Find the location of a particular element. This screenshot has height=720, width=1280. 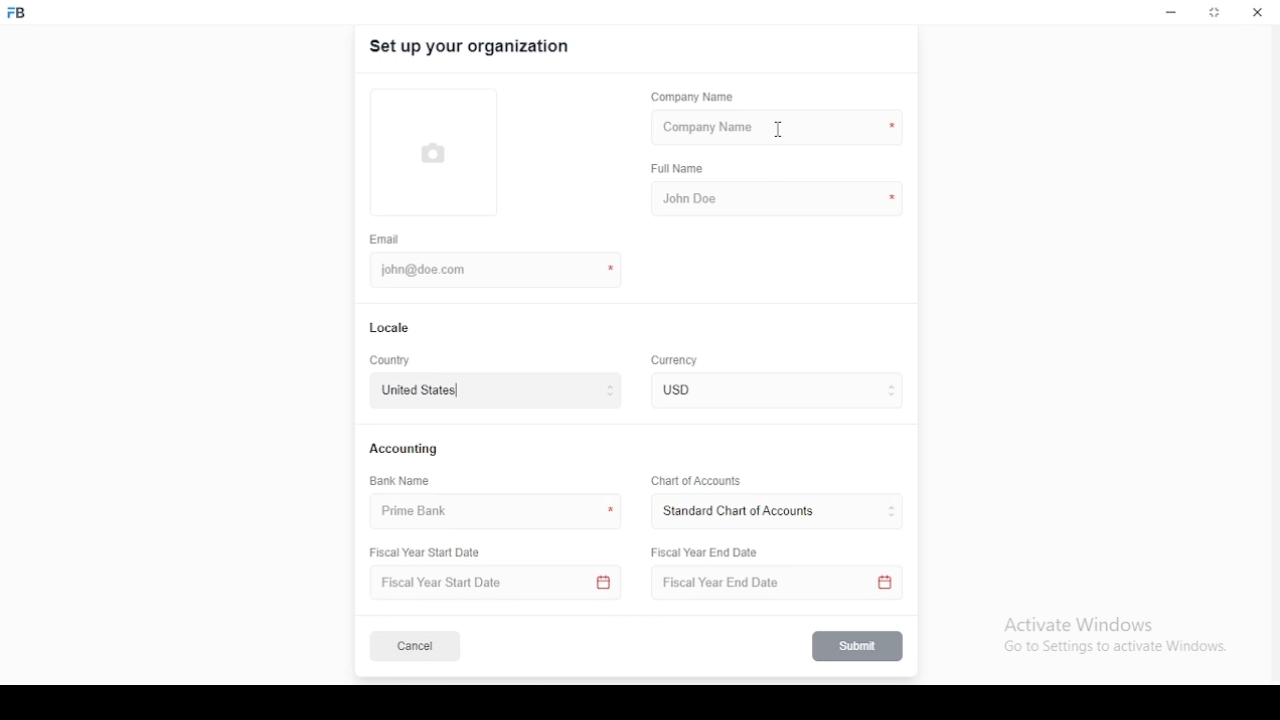

john@doe.com is located at coordinates (431, 269).